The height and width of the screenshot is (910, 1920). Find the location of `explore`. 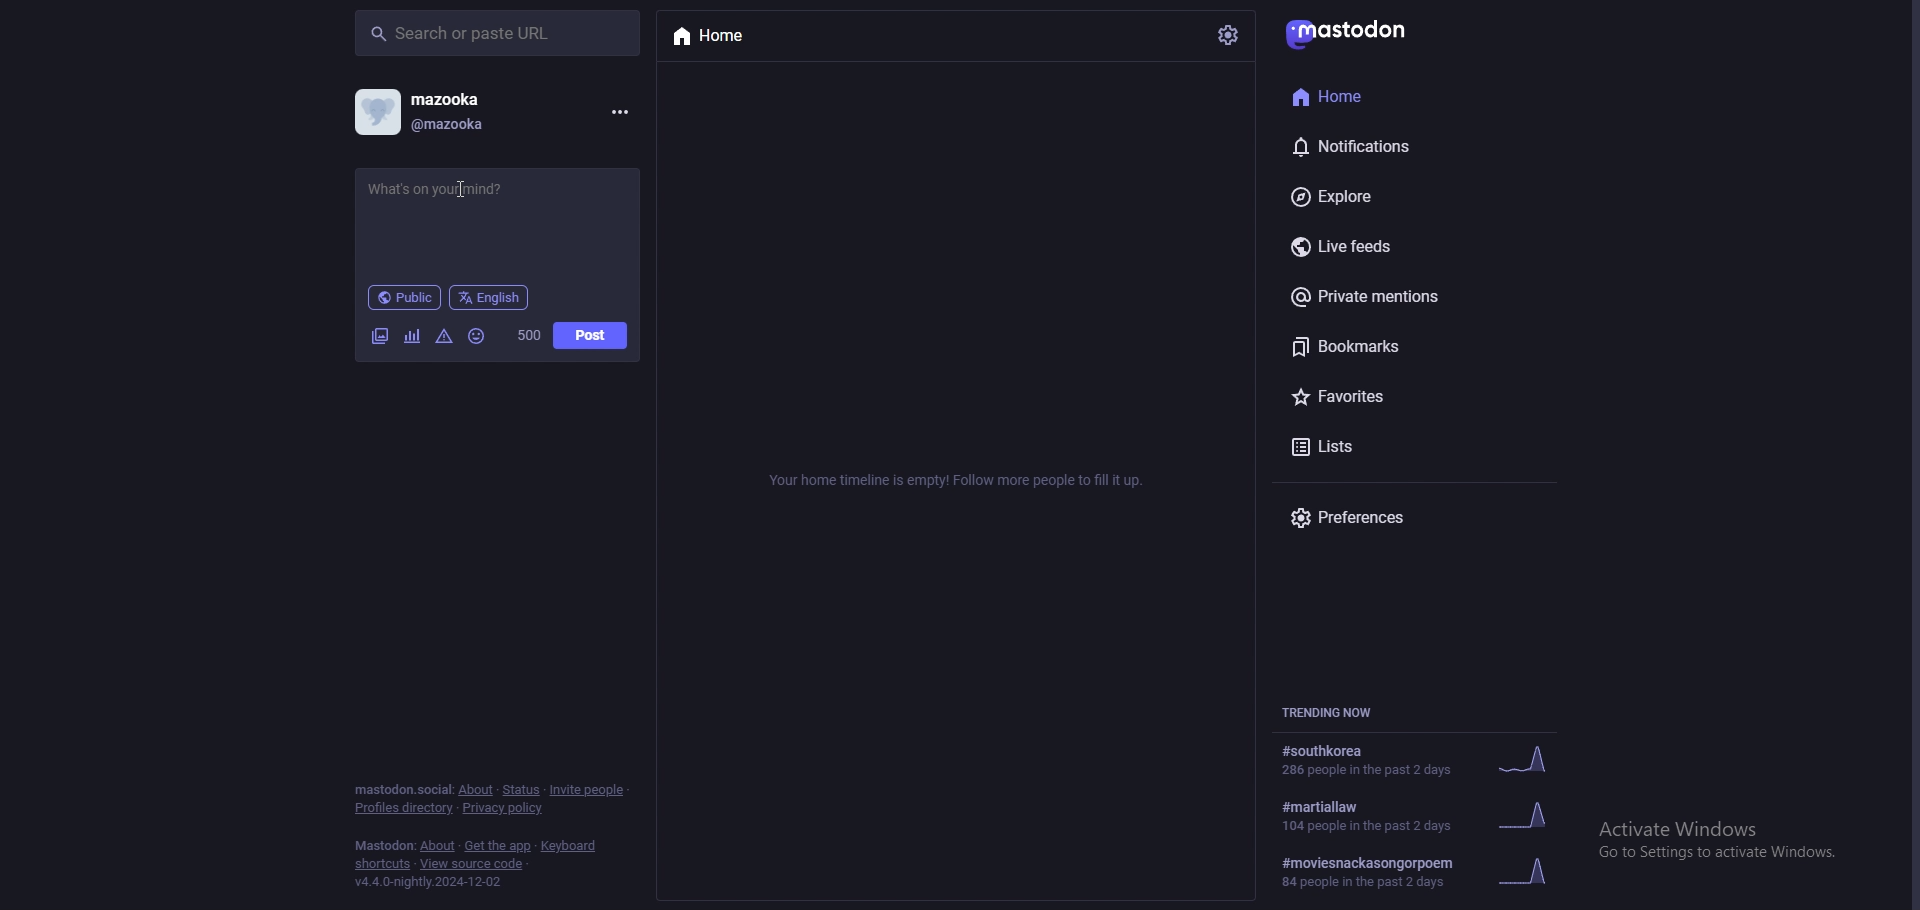

explore is located at coordinates (1407, 196).